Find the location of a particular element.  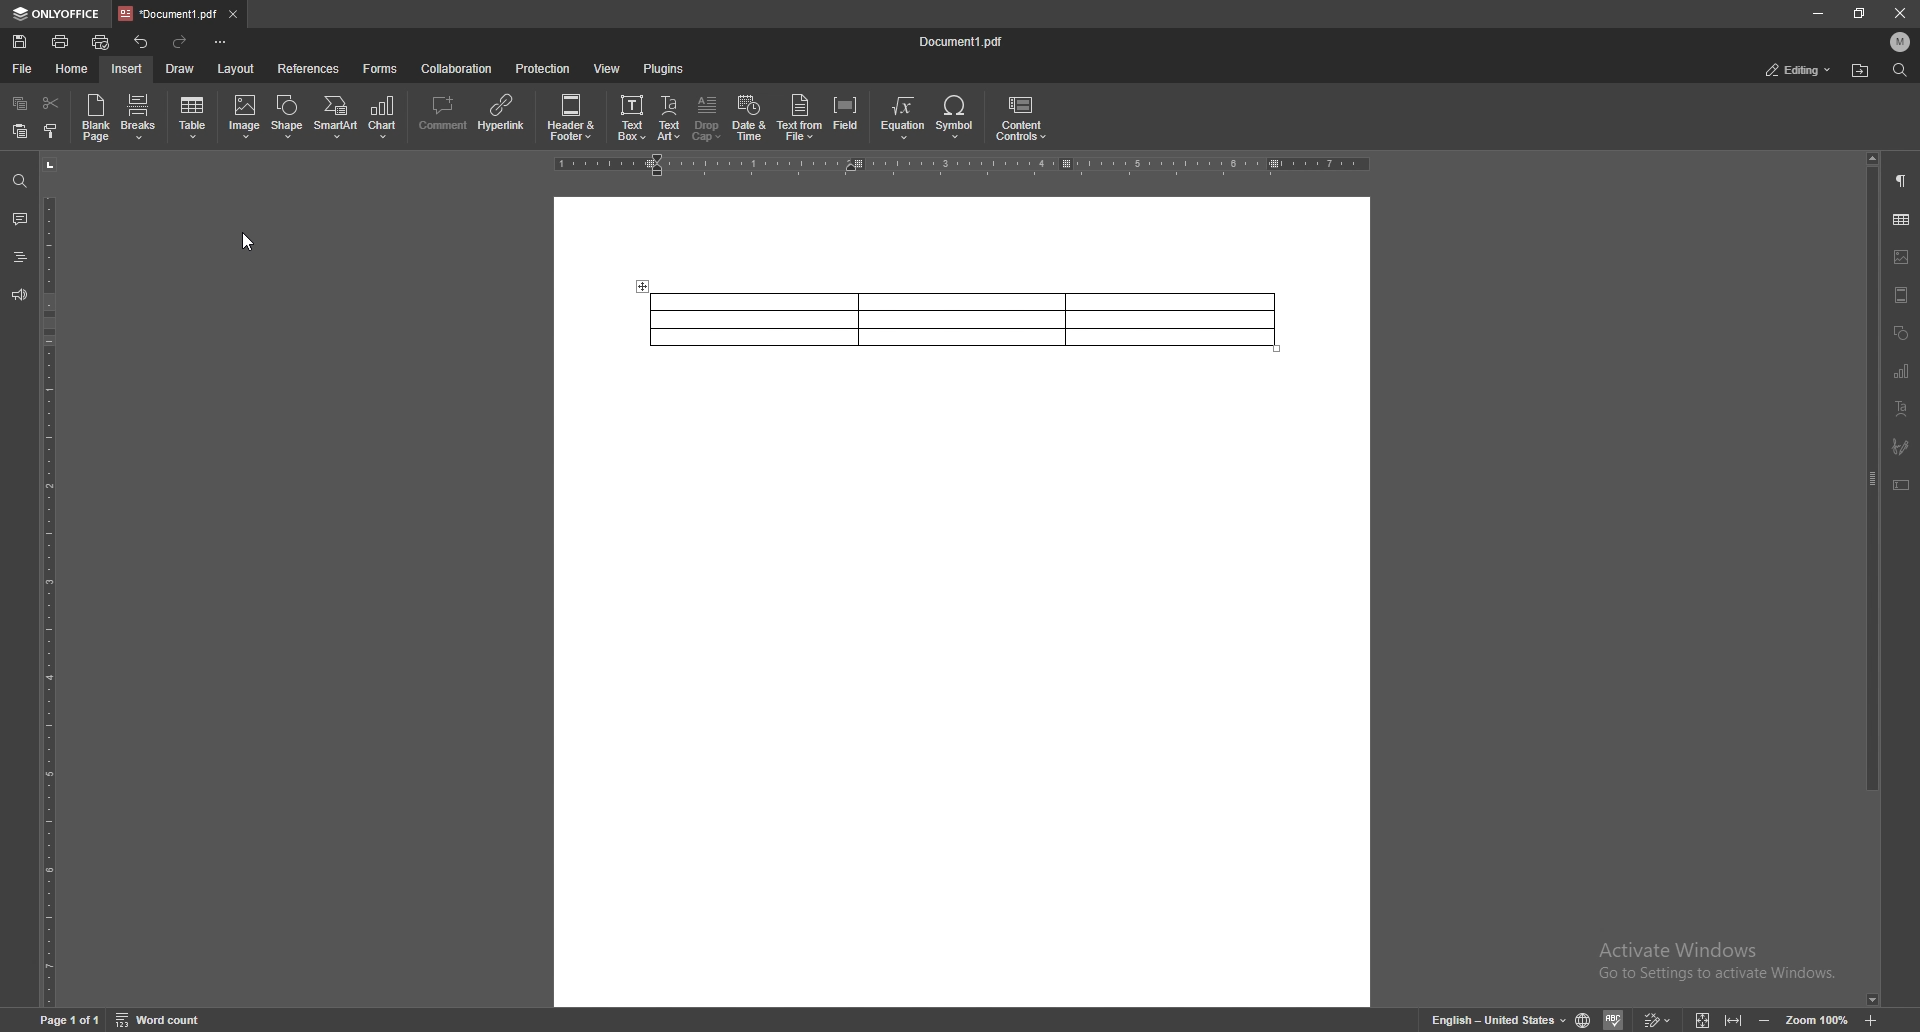

view is located at coordinates (608, 68).